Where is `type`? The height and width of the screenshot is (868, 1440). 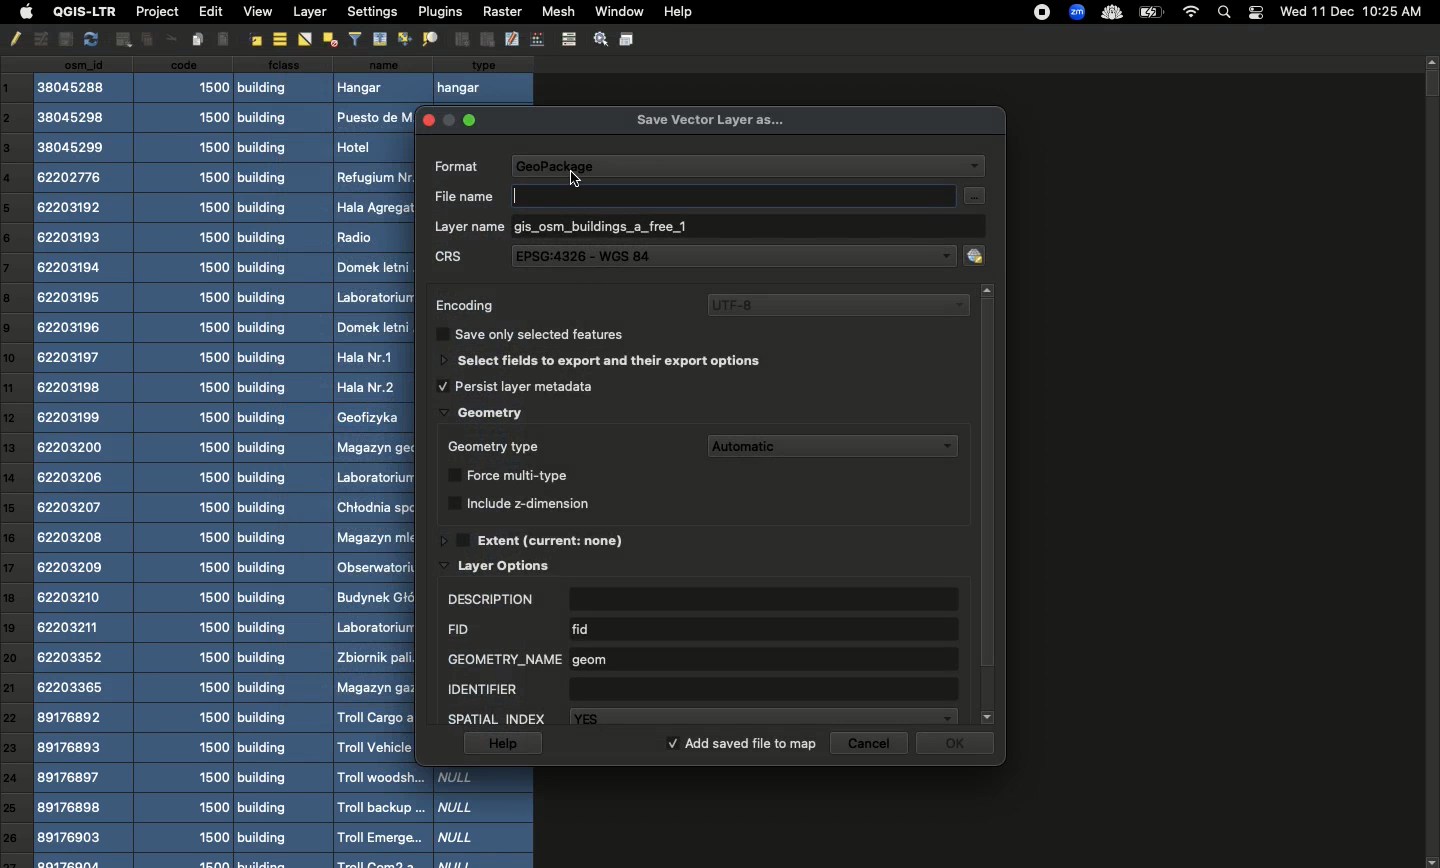
type is located at coordinates (480, 79).